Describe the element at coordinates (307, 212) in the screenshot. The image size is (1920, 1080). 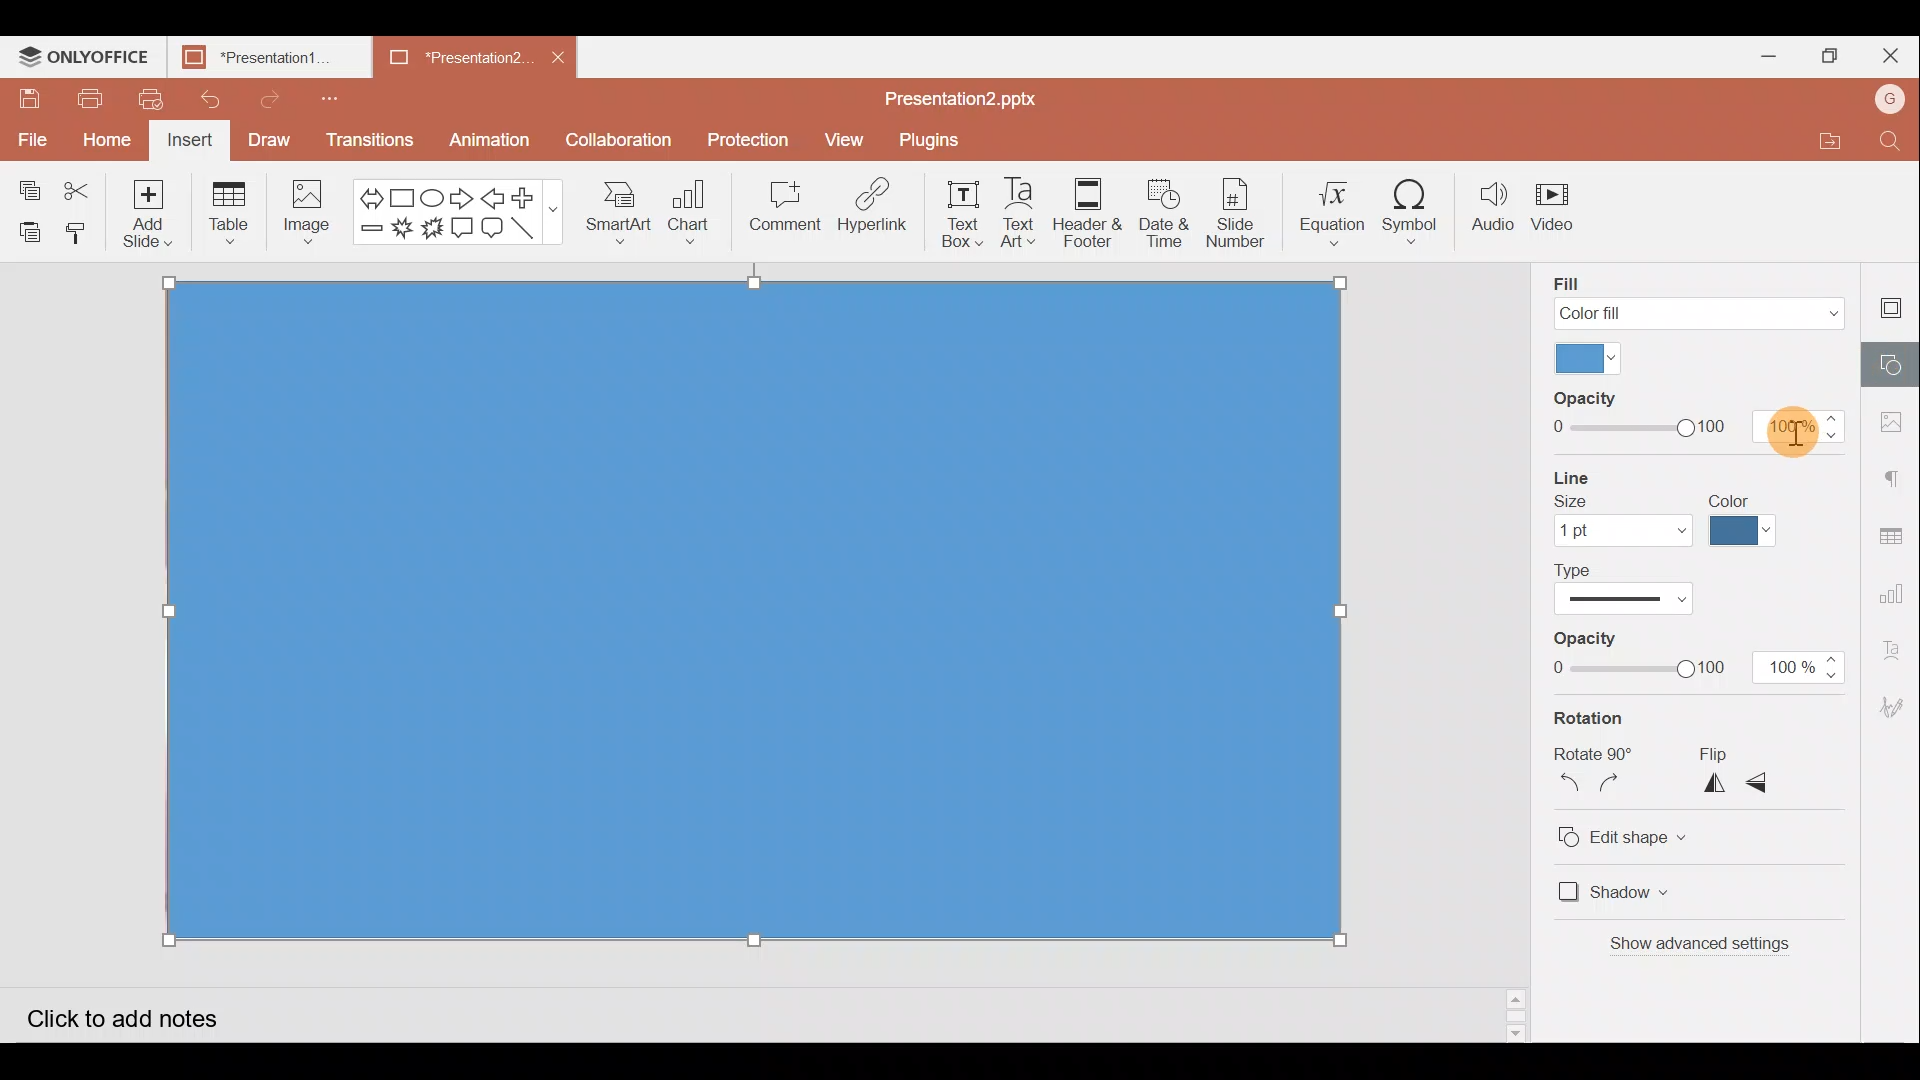
I see `Image` at that location.